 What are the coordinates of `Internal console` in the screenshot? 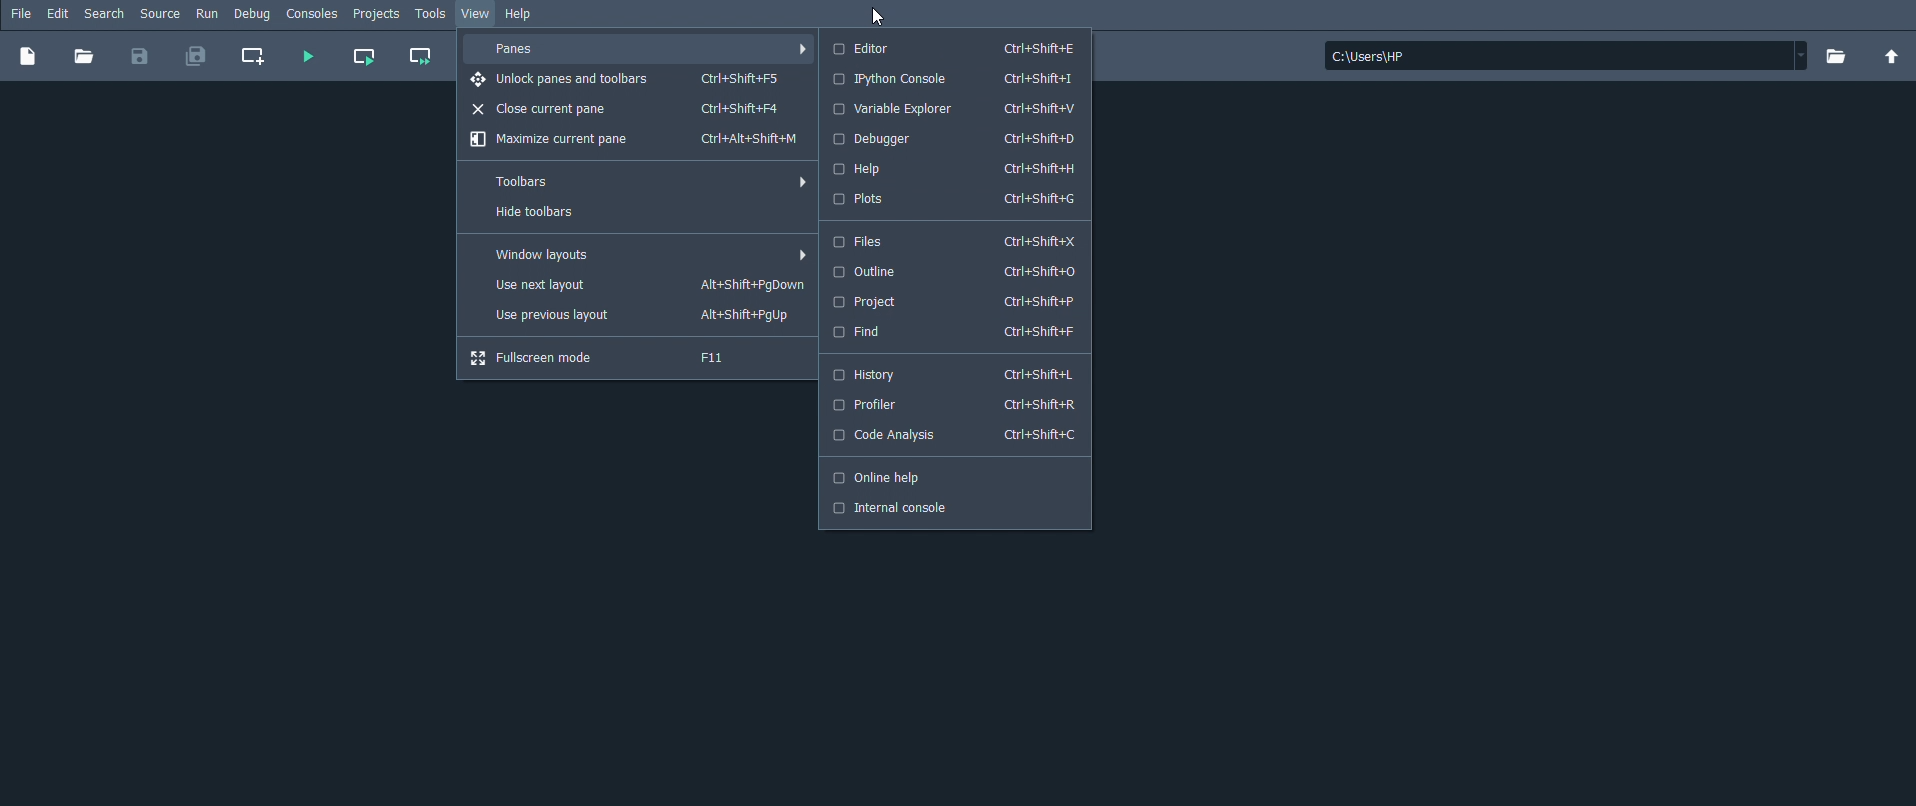 It's located at (954, 508).